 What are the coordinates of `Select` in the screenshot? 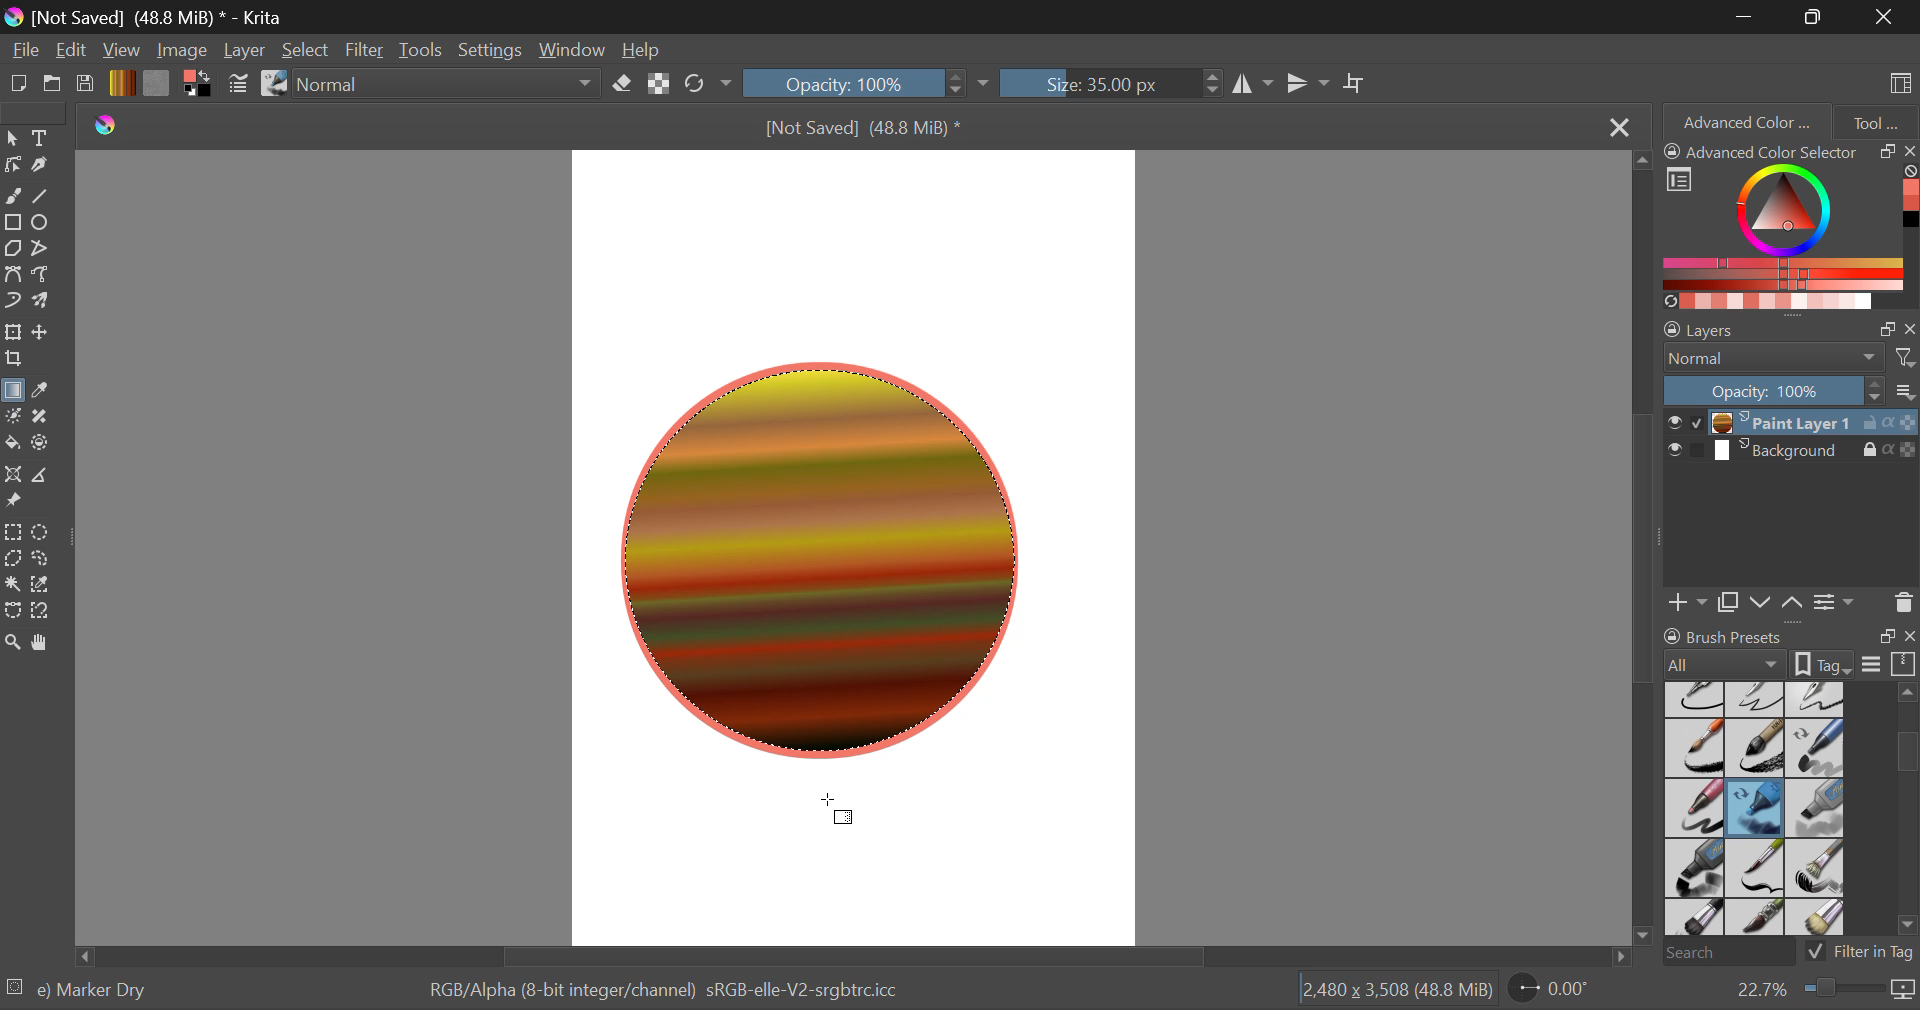 It's located at (12, 138).